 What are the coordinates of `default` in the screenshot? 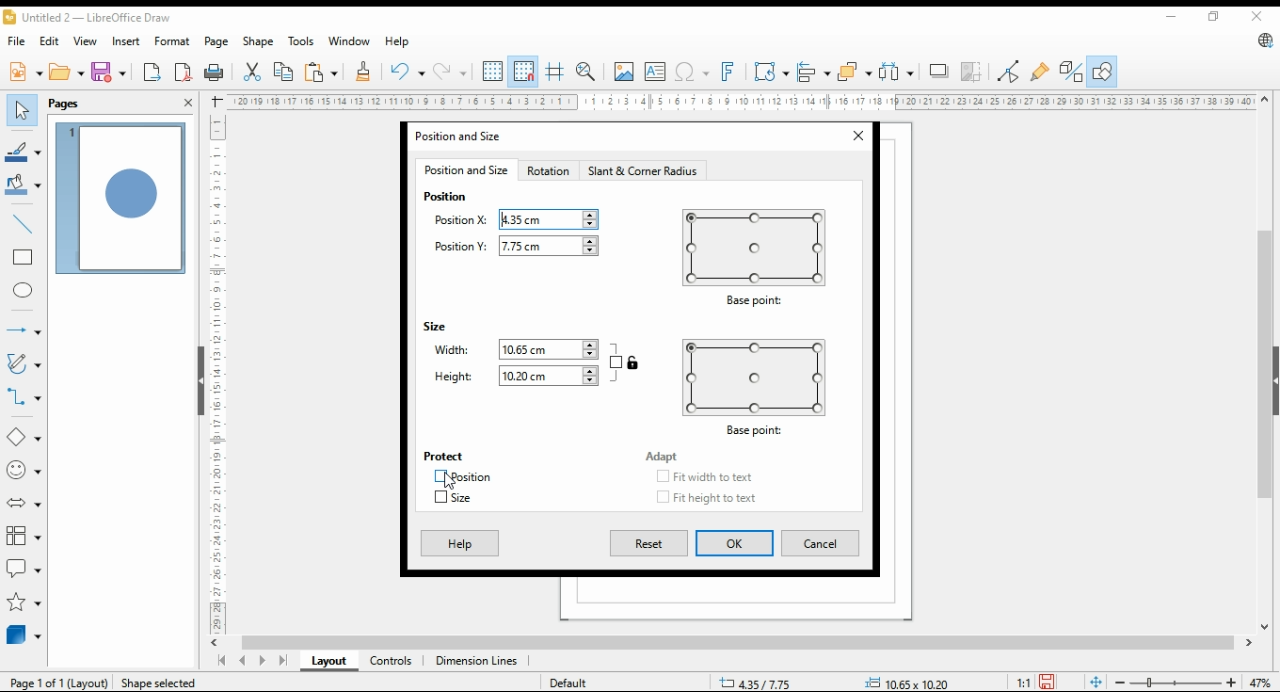 It's located at (572, 684).